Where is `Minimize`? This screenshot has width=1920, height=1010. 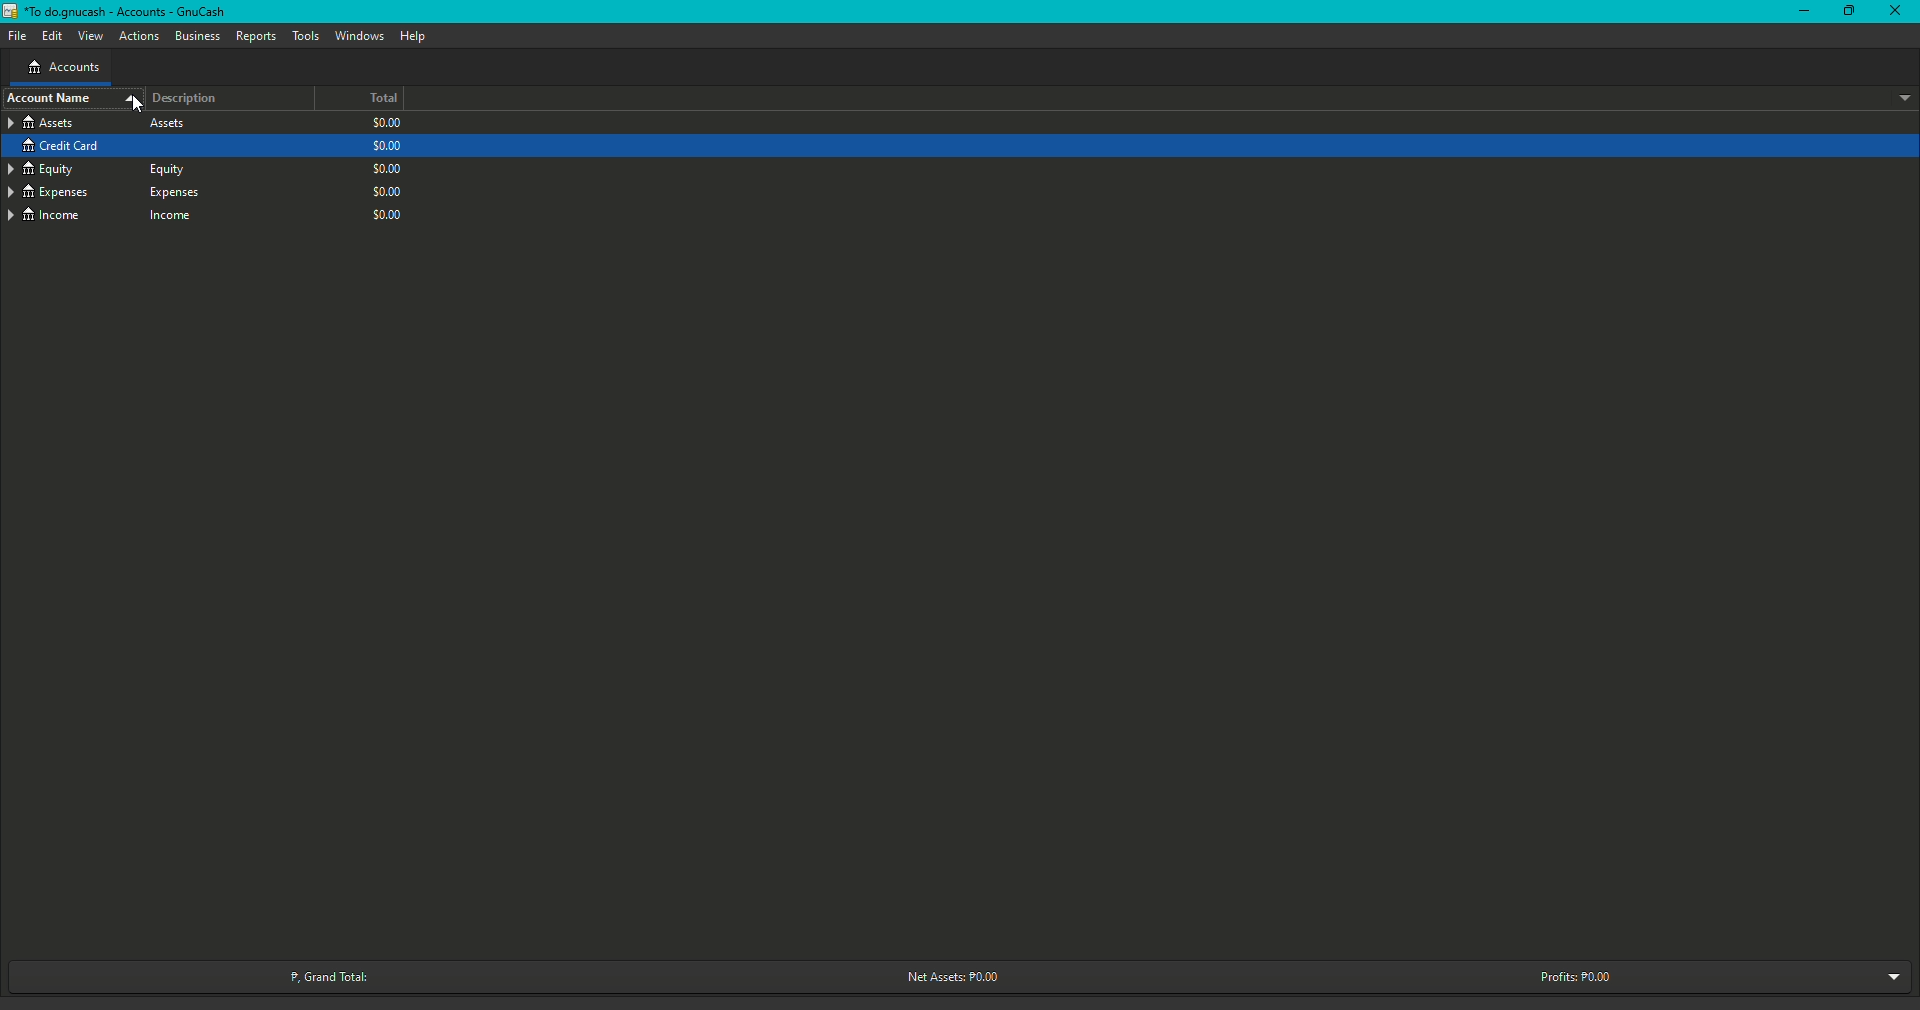 Minimize is located at coordinates (1799, 12).